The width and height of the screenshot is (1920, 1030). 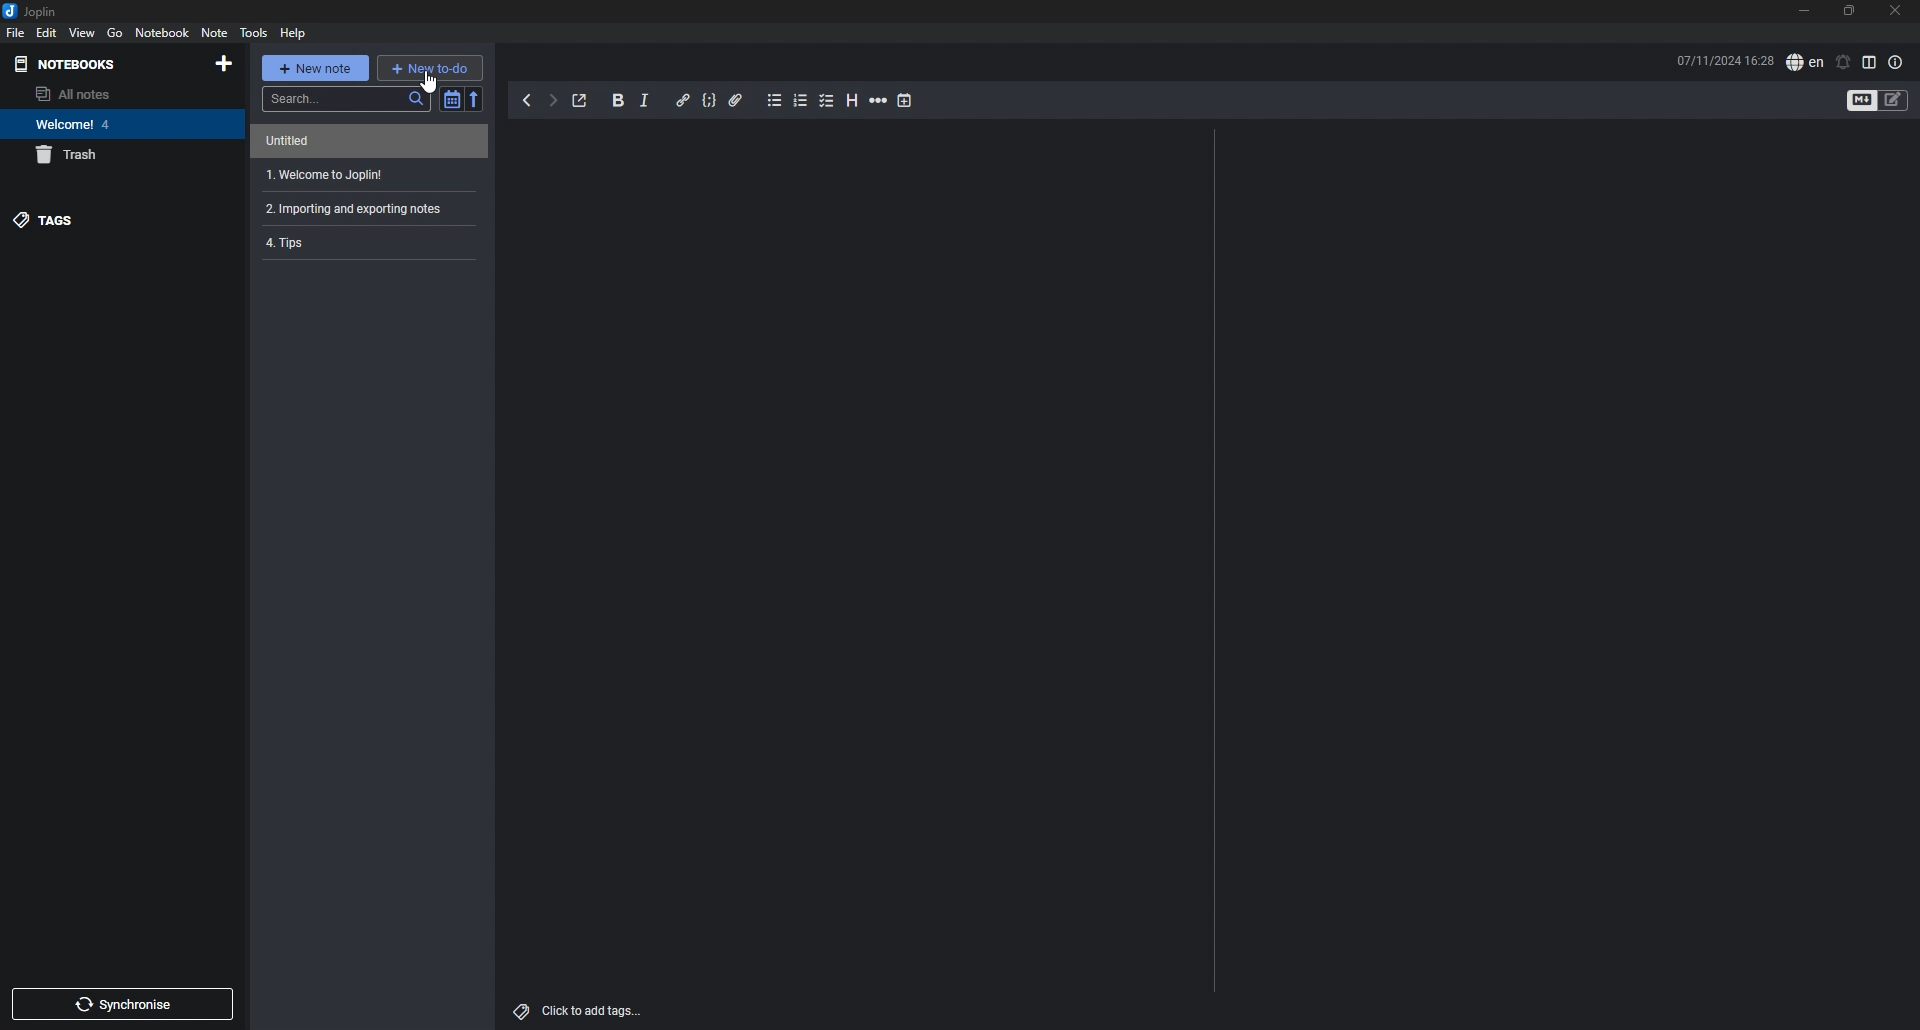 What do you see at coordinates (737, 101) in the screenshot?
I see `attachment` at bounding box center [737, 101].